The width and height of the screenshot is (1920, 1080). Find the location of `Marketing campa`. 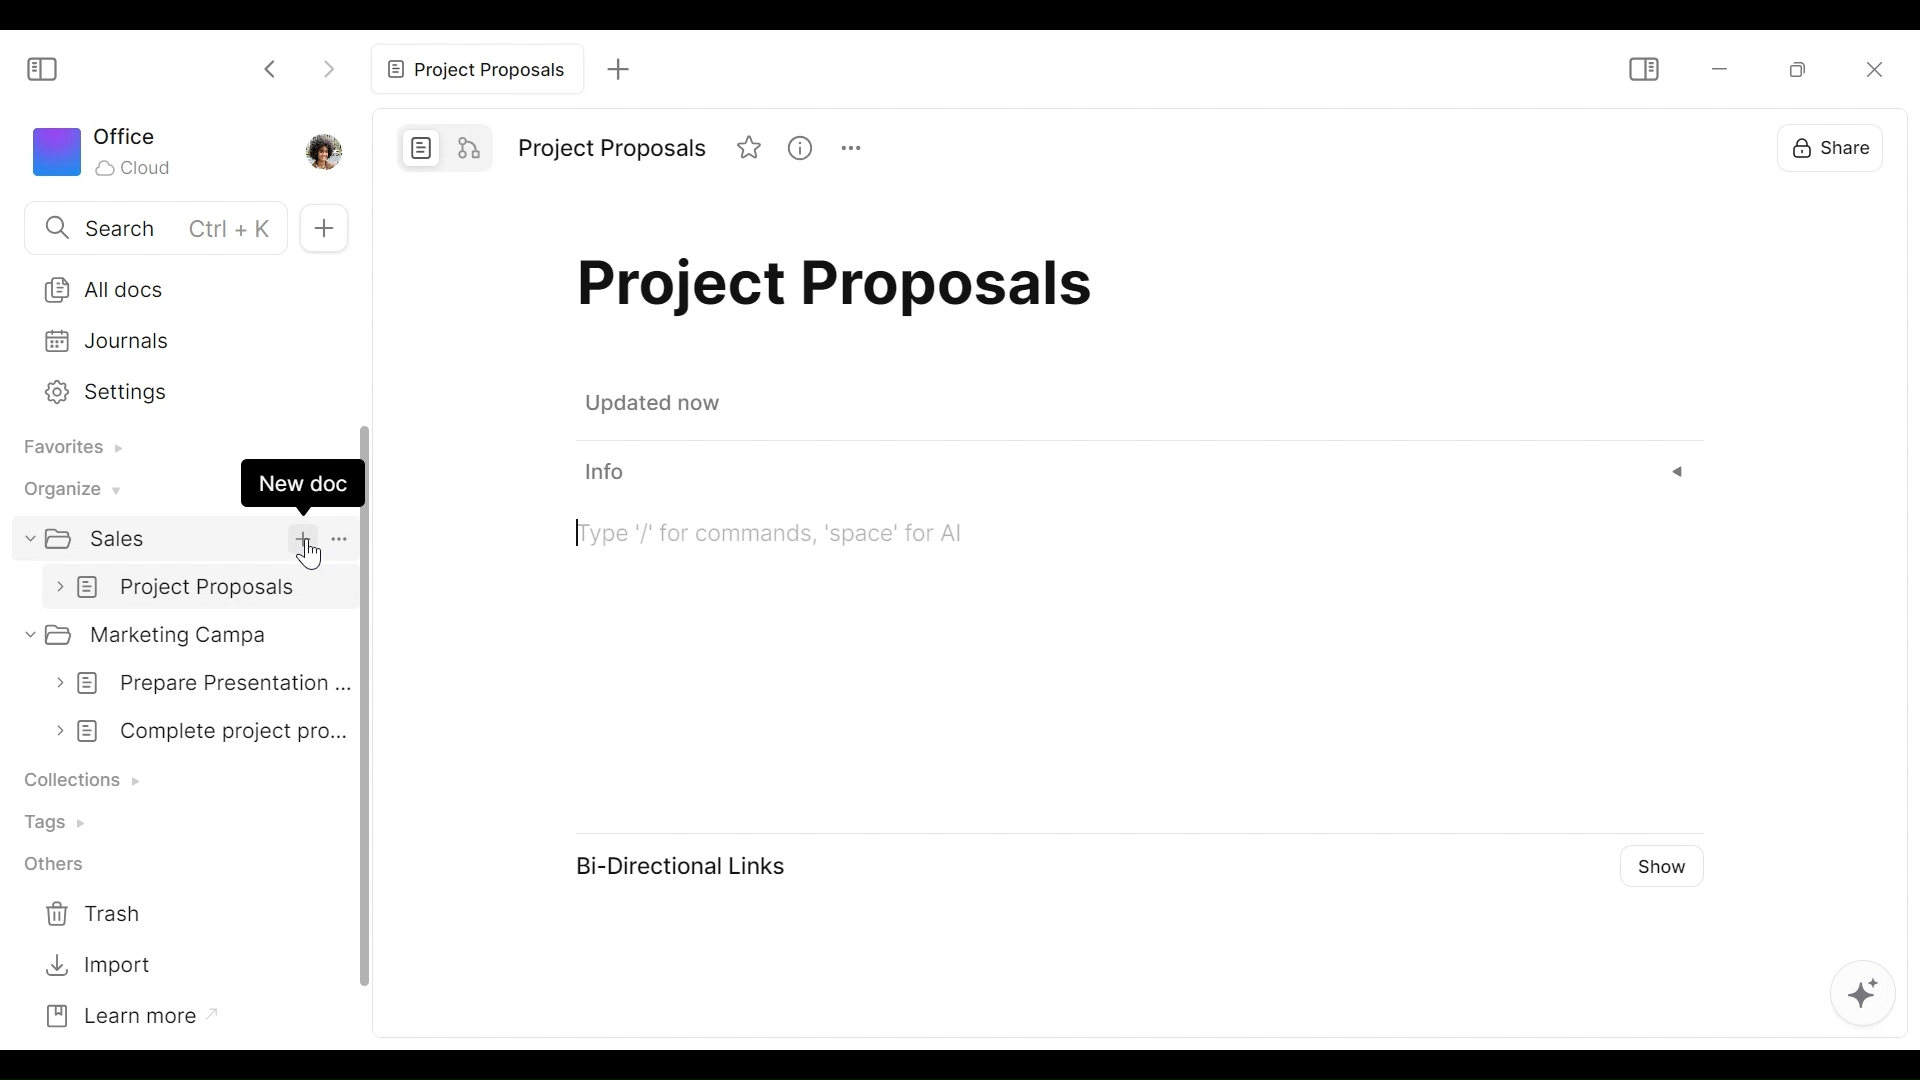

Marketing campa is located at coordinates (163, 636).